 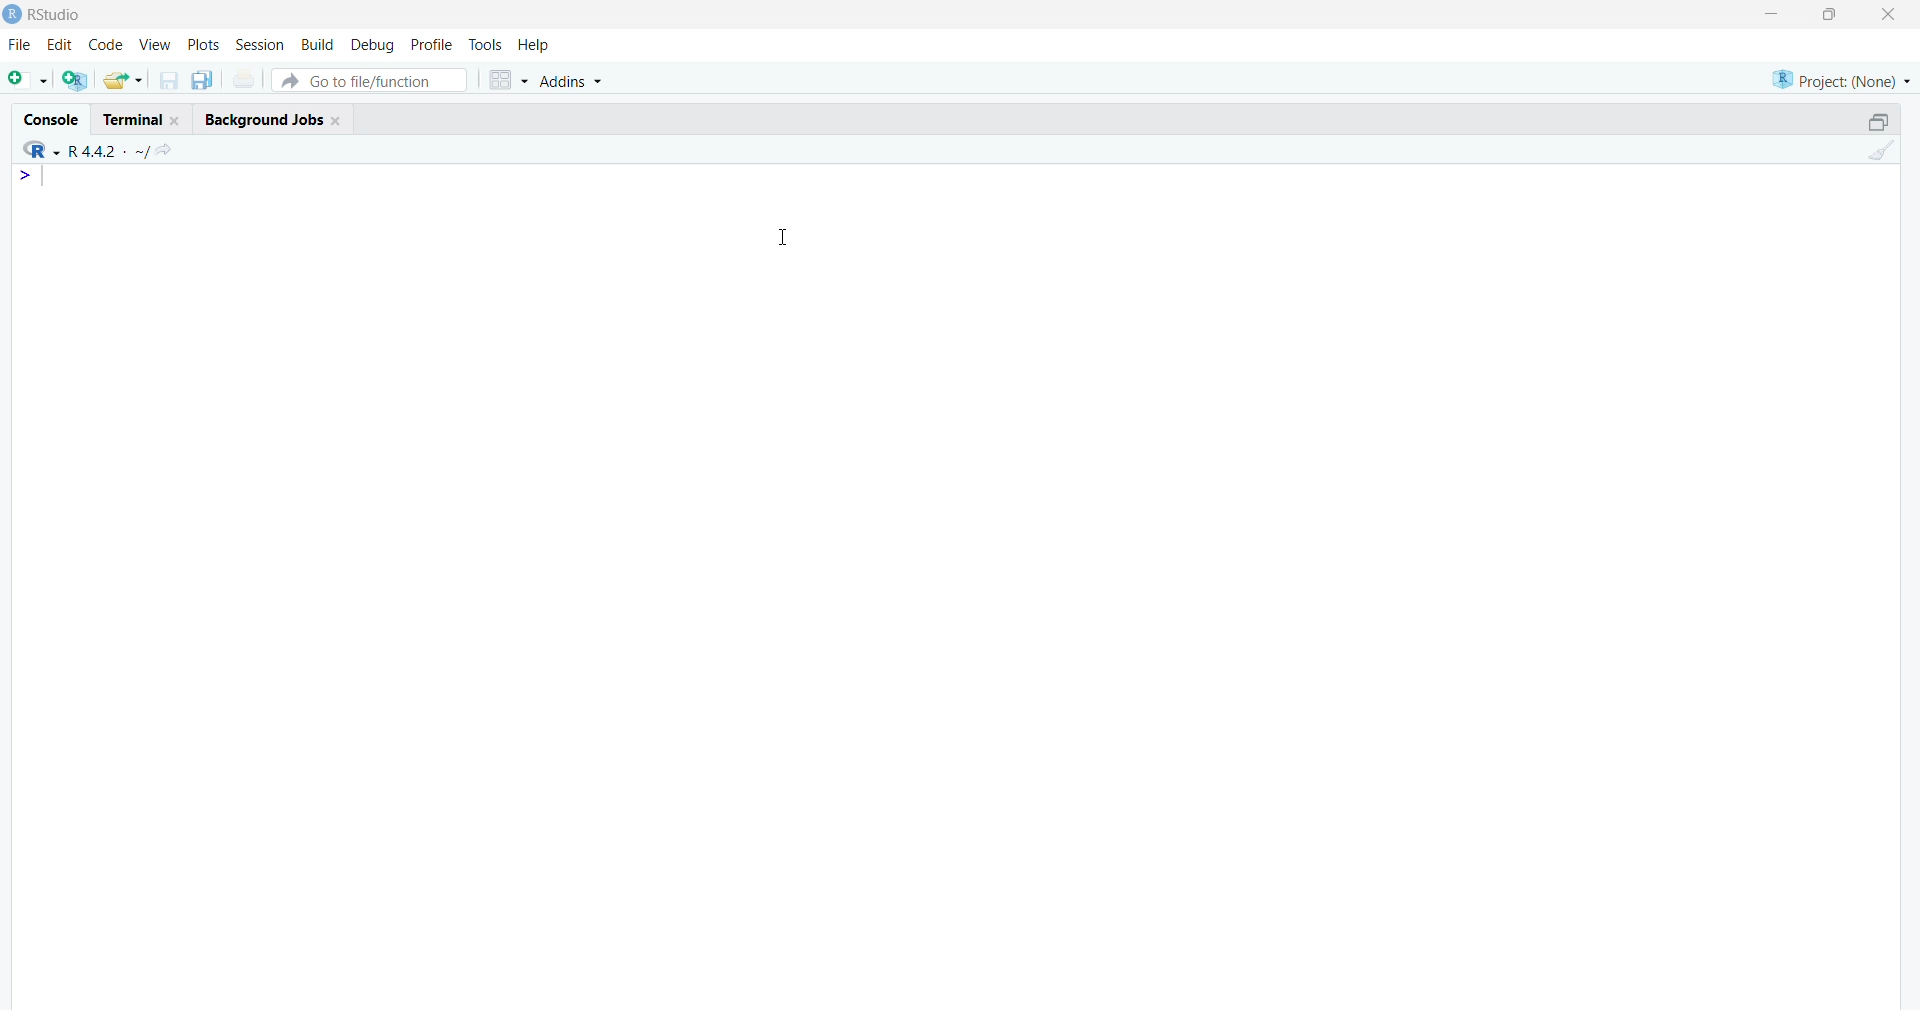 I want to click on view, so click(x=154, y=43).